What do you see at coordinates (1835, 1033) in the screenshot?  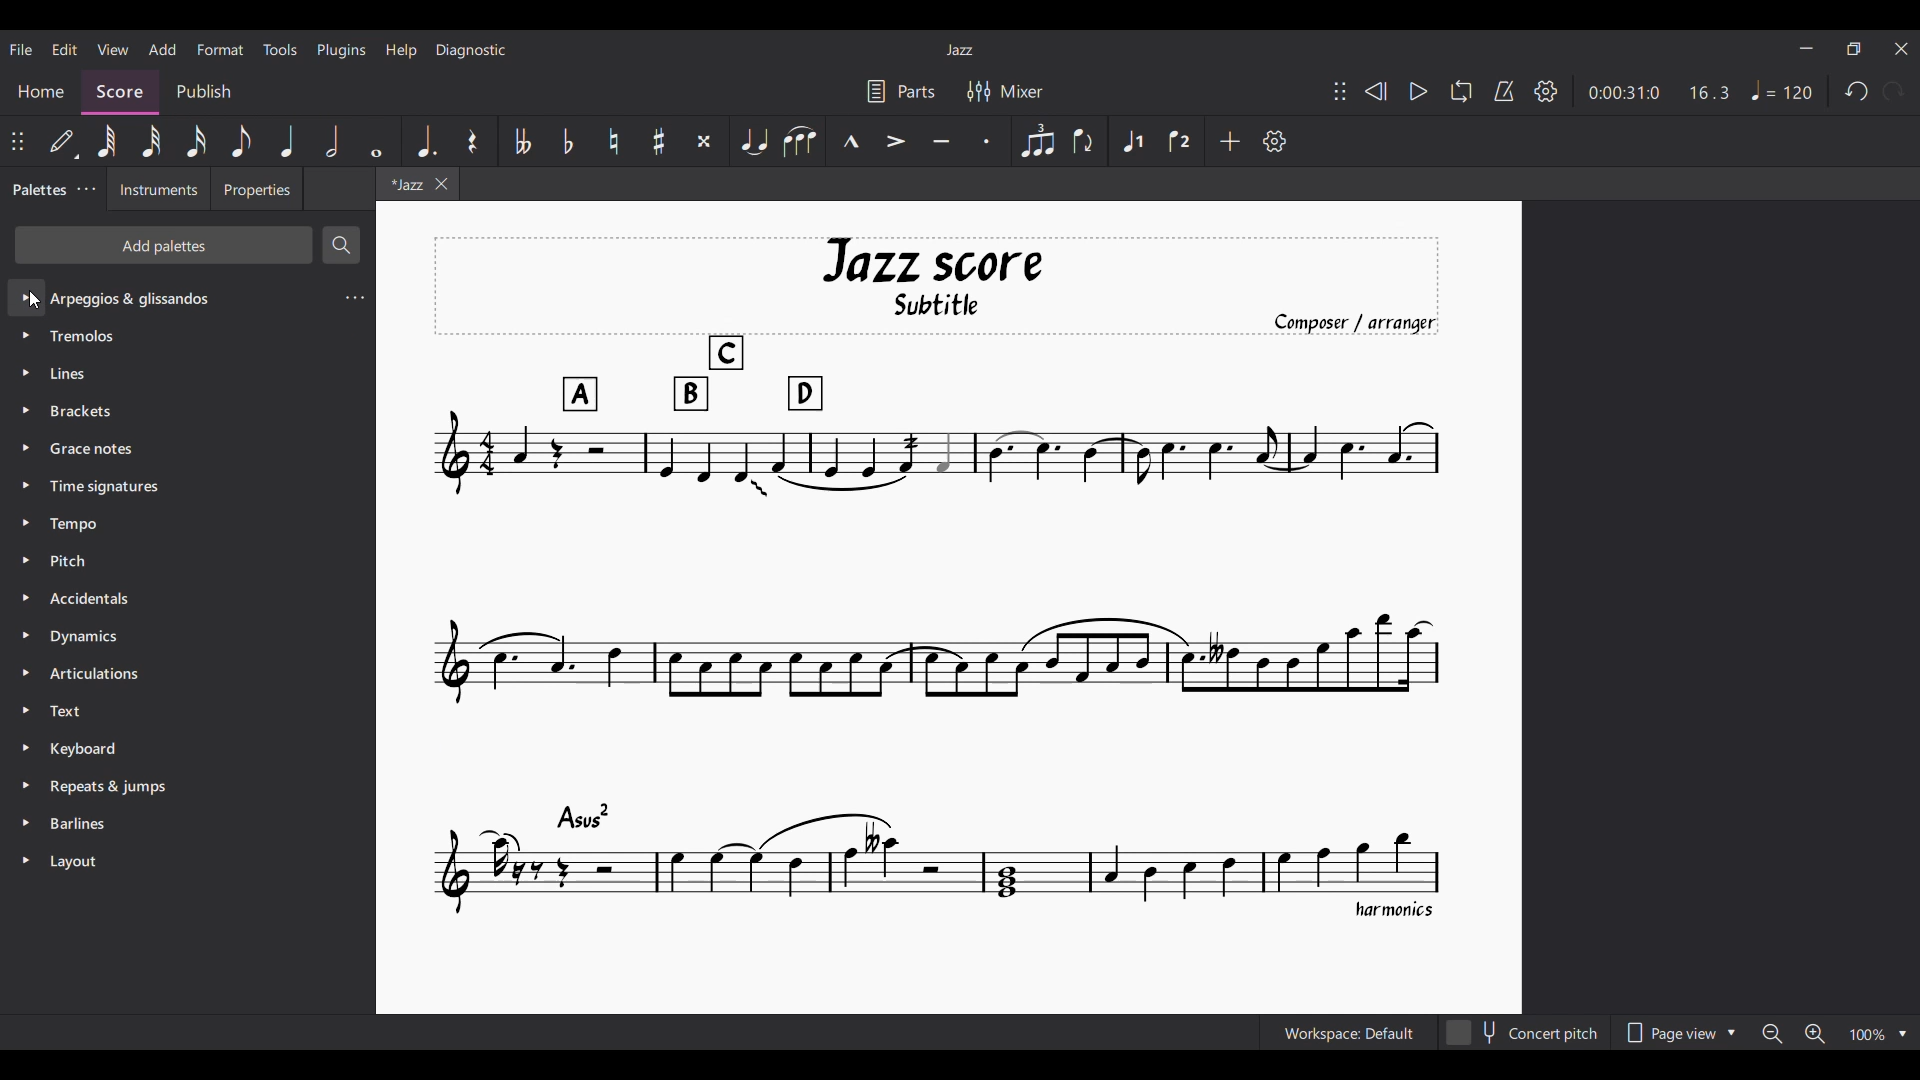 I see `Zoom options` at bounding box center [1835, 1033].